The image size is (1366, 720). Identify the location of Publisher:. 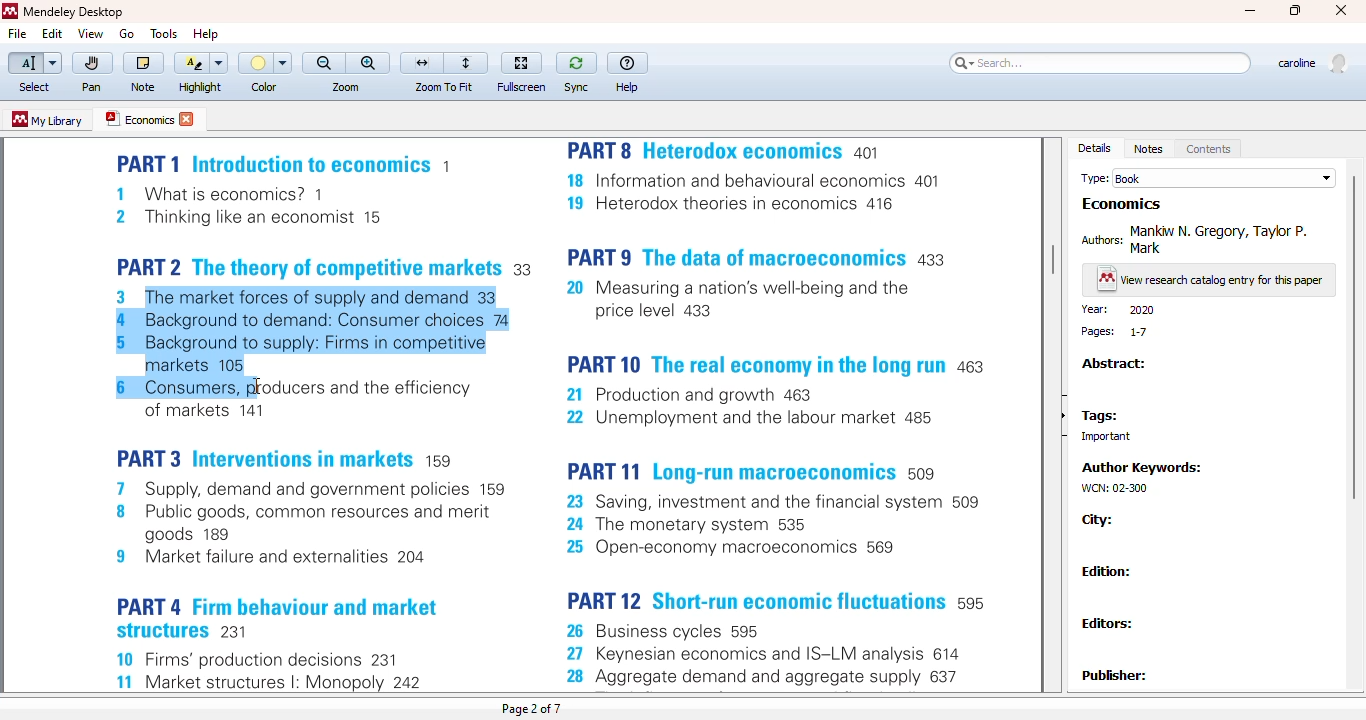
(1113, 675).